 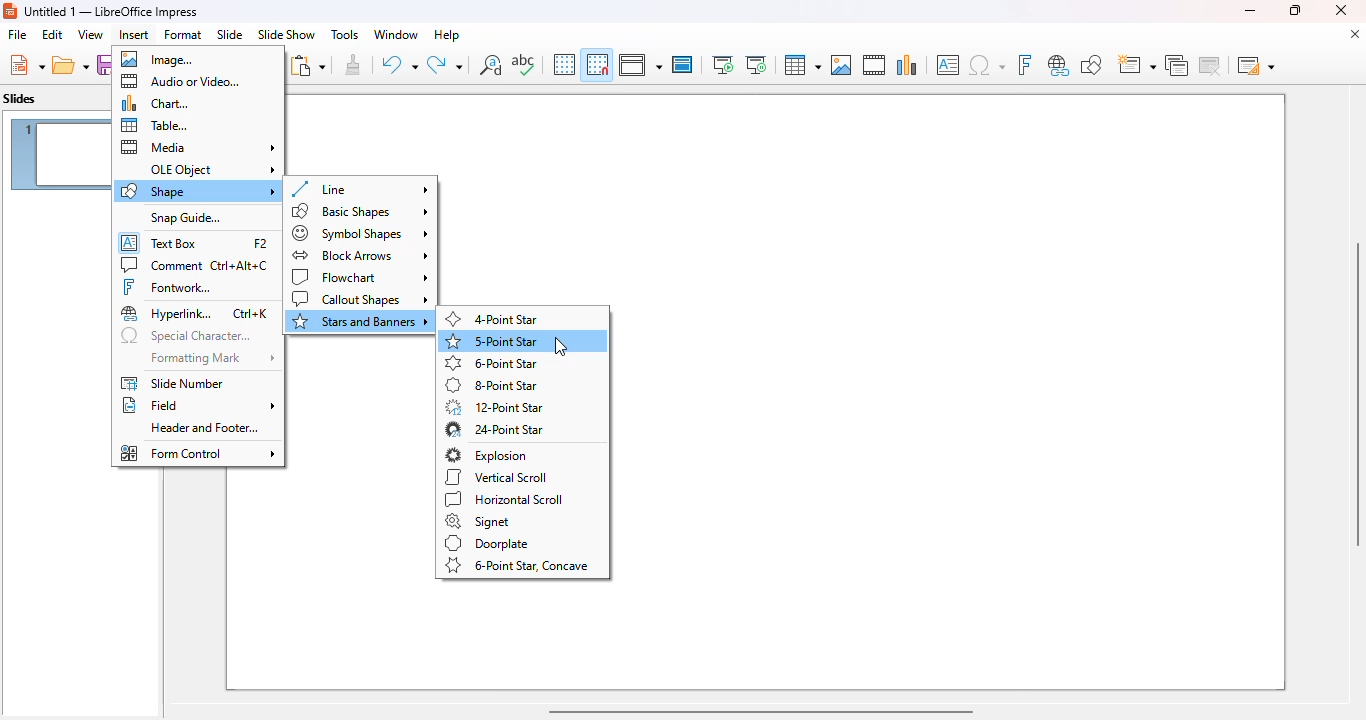 What do you see at coordinates (155, 103) in the screenshot?
I see `chart` at bounding box center [155, 103].